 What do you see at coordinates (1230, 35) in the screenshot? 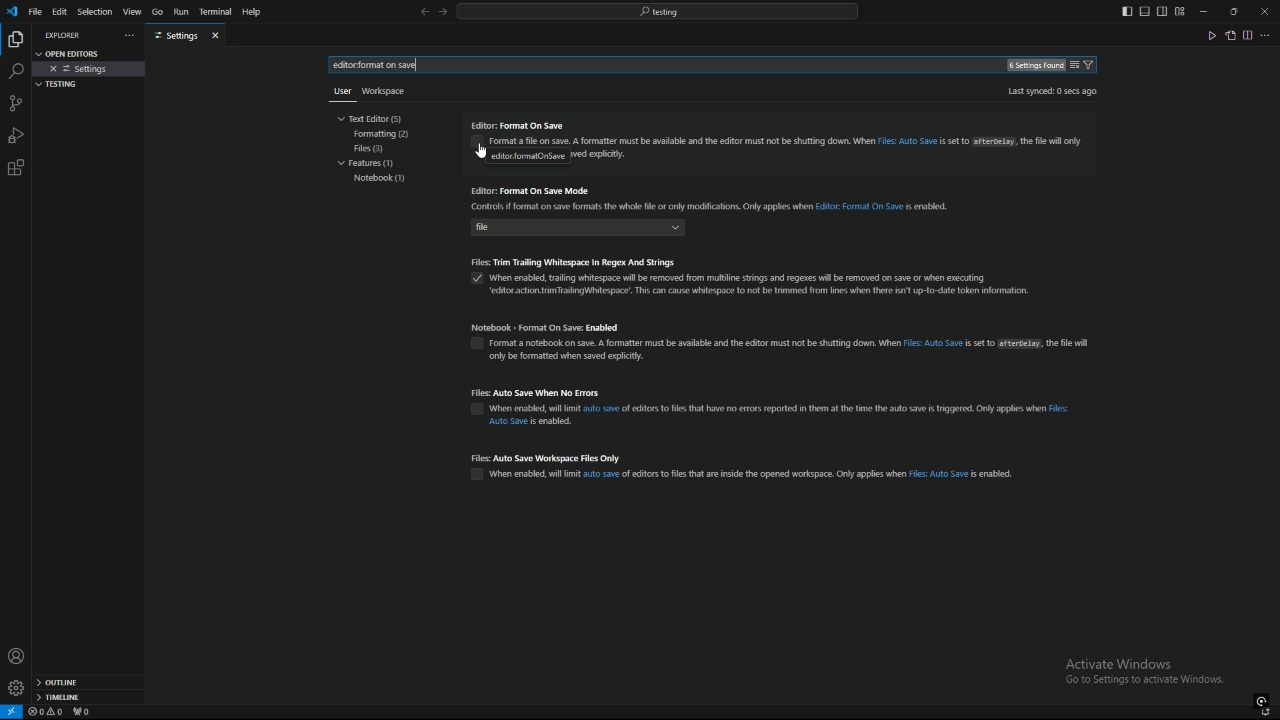
I see `open settings` at bounding box center [1230, 35].